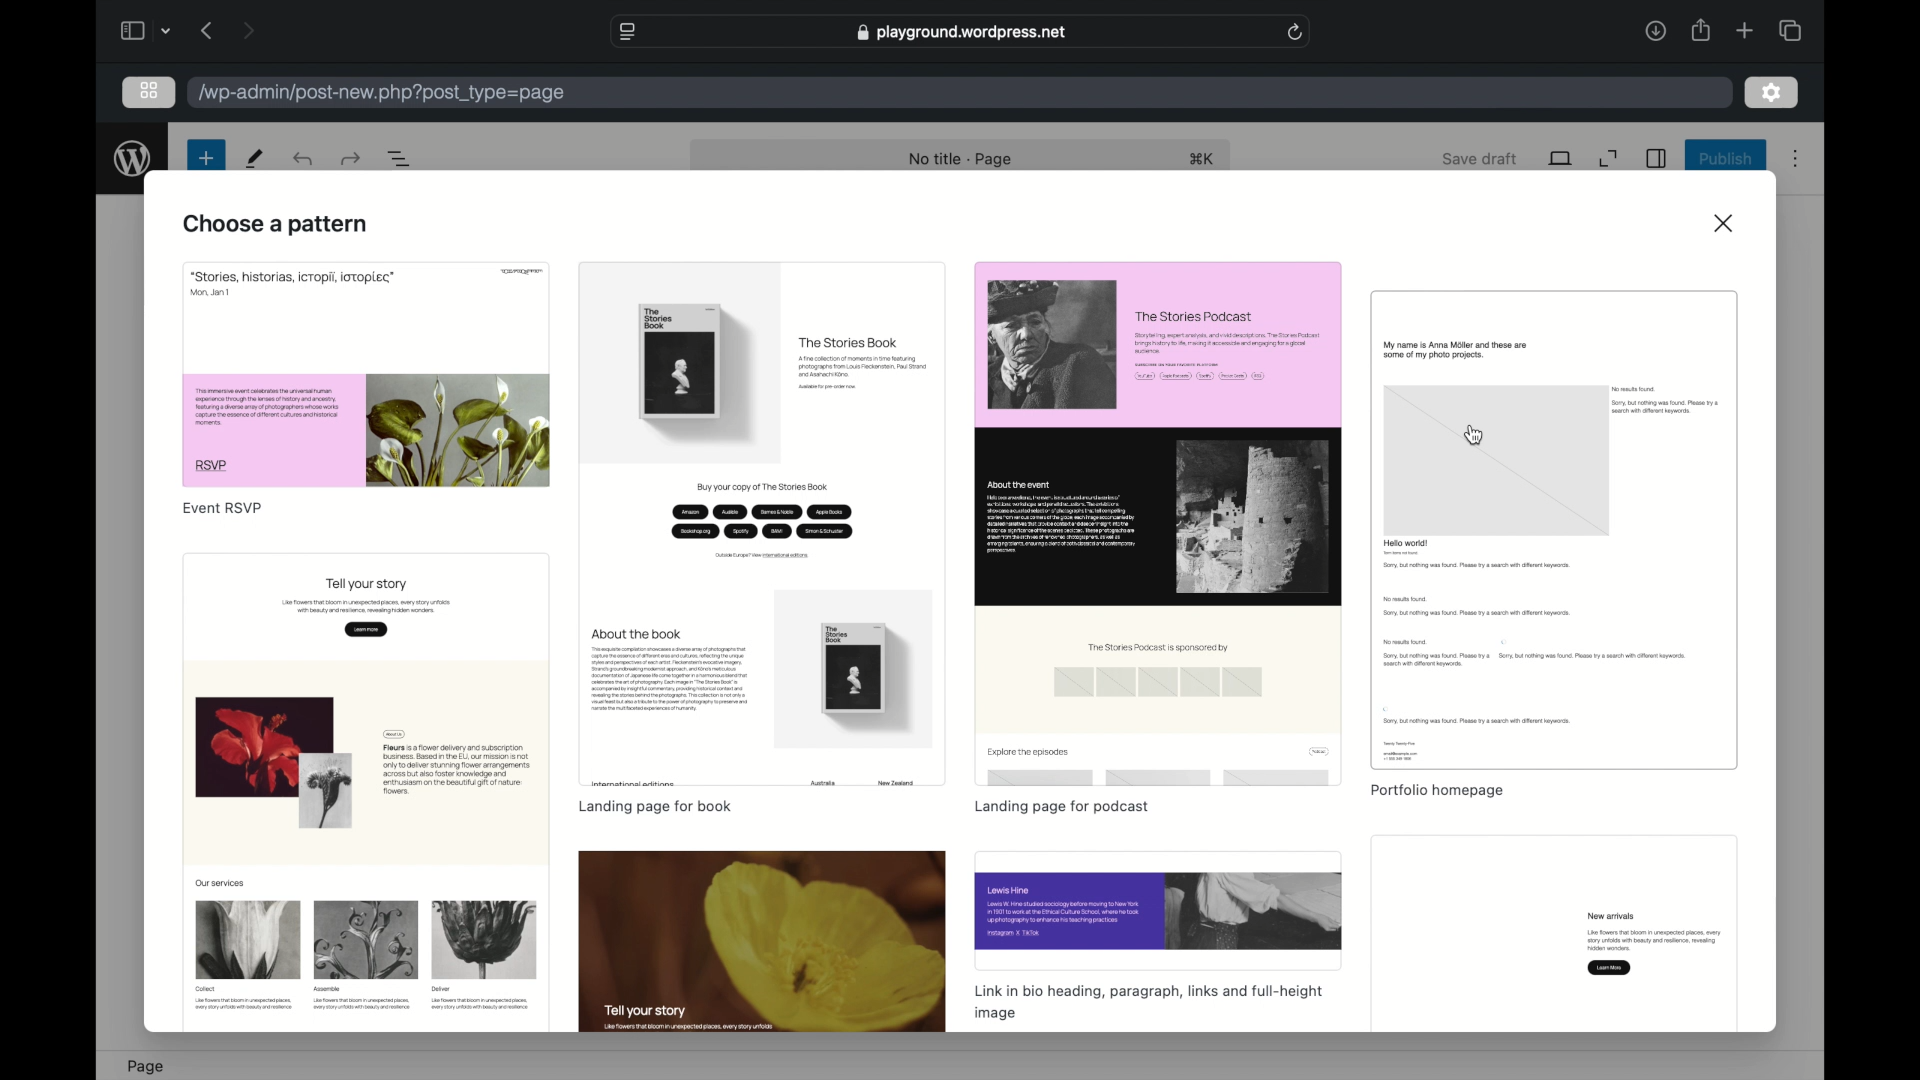 The height and width of the screenshot is (1080, 1920). What do you see at coordinates (1157, 521) in the screenshot?
I see `preview` at bounding box center [1157, 521].